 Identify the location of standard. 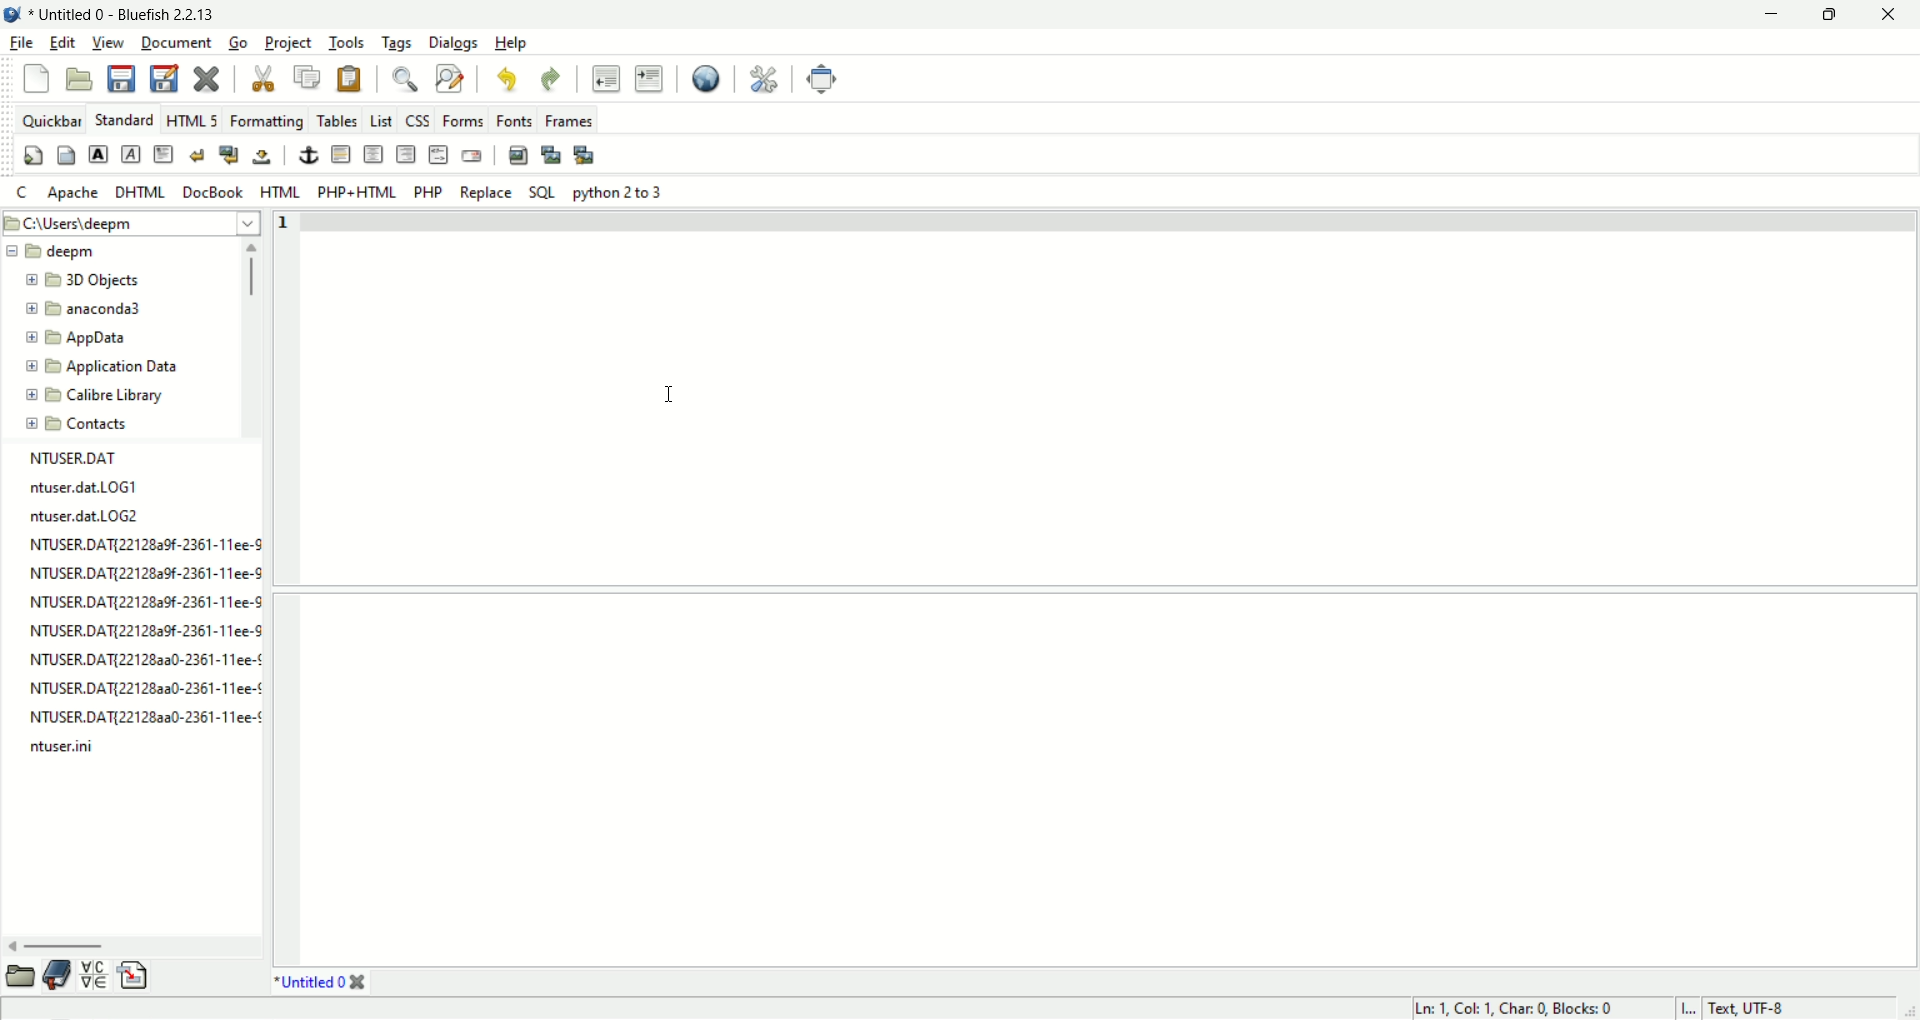
(124, 119).